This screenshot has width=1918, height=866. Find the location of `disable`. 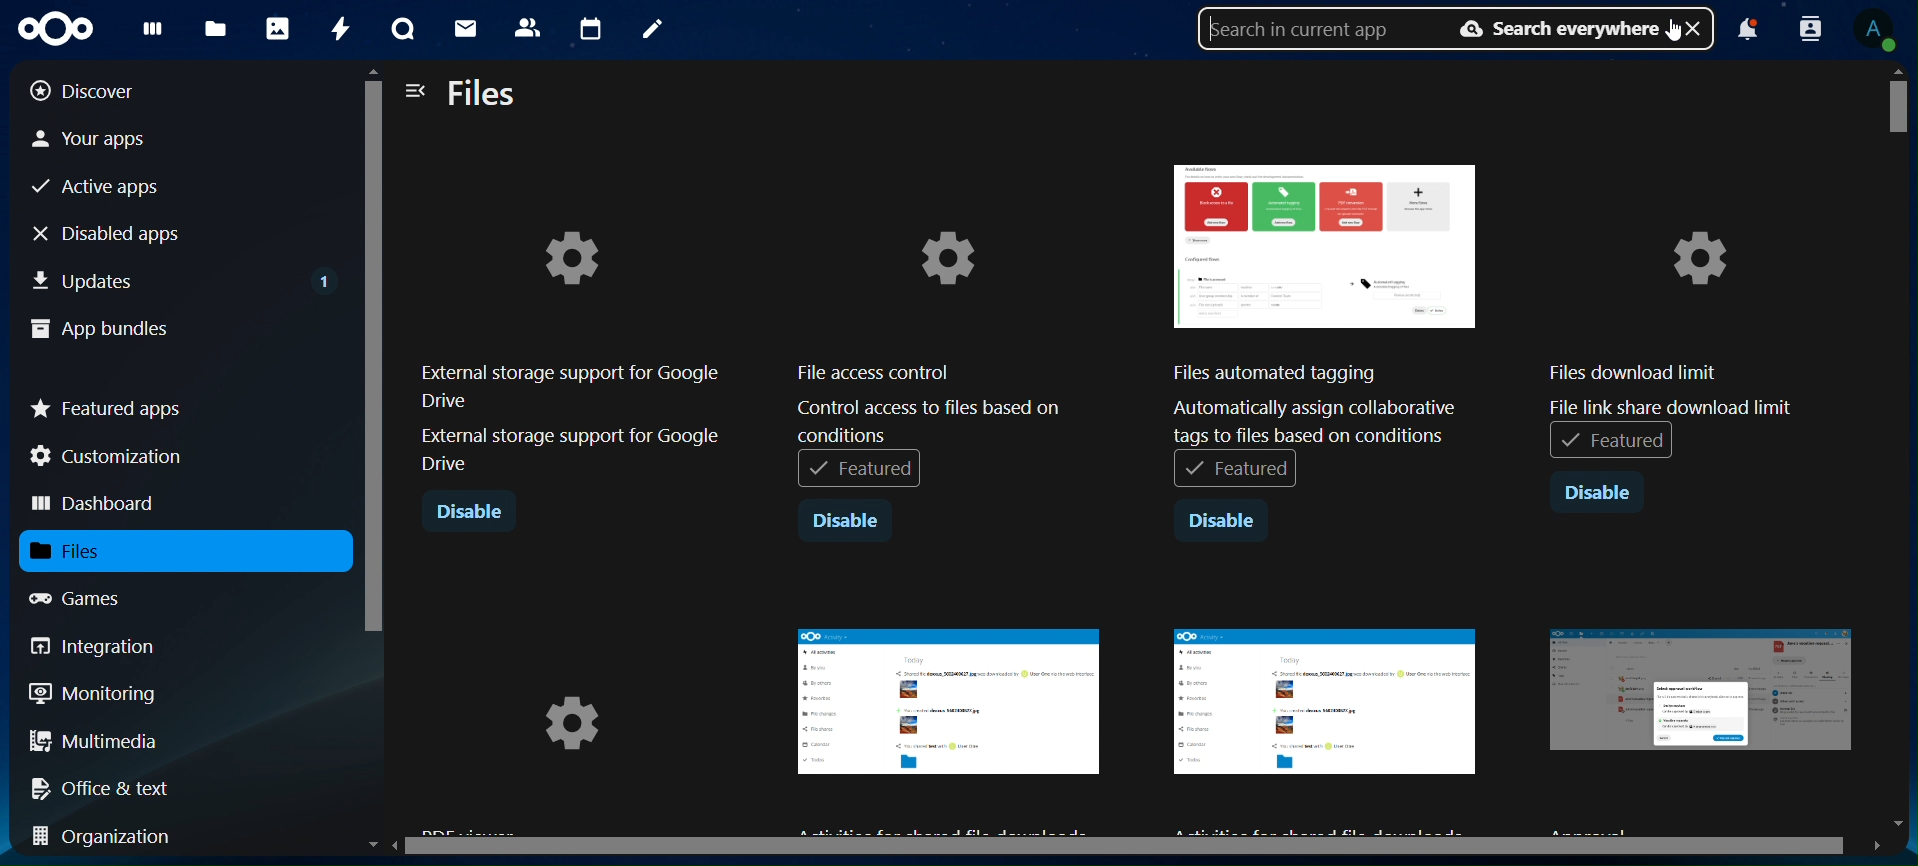

disable is located at coordinates (1220, 522).